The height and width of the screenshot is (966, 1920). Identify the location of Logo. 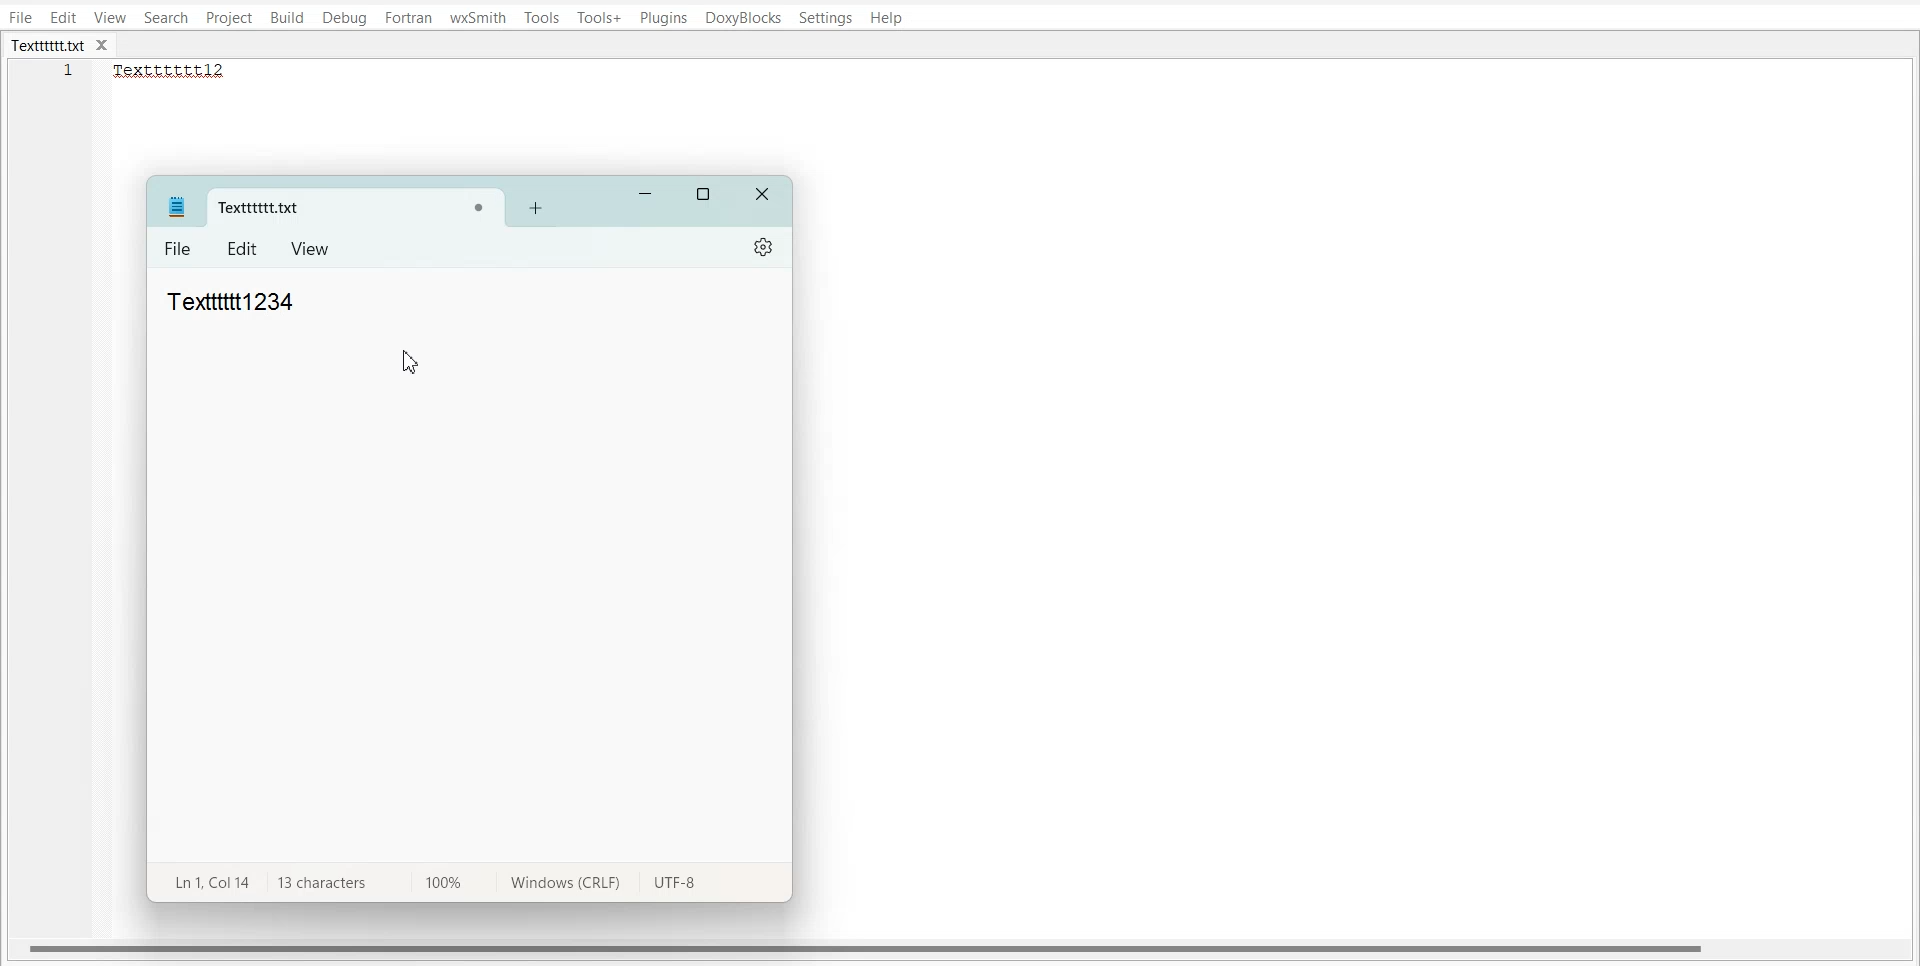
(176, 206).